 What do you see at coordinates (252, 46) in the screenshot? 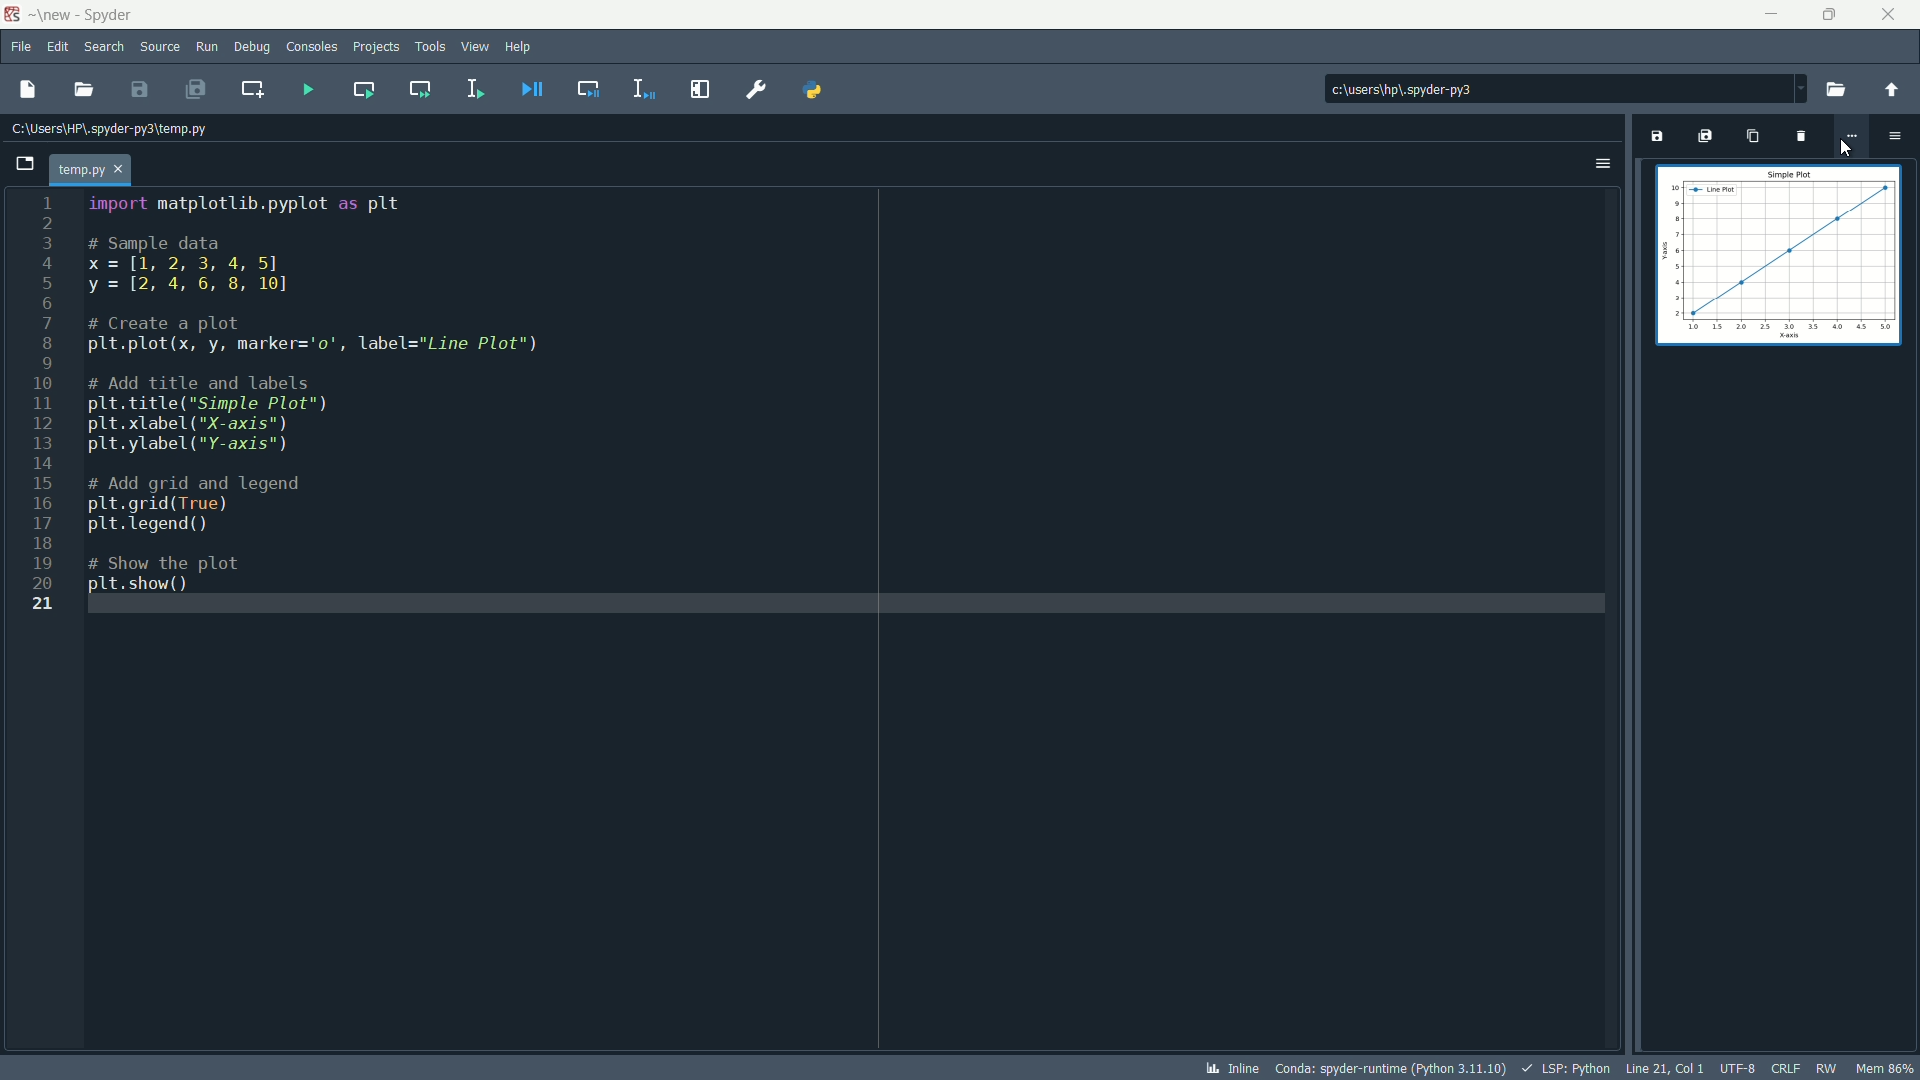
I see `debug menu` at bounding box center [252, 46].